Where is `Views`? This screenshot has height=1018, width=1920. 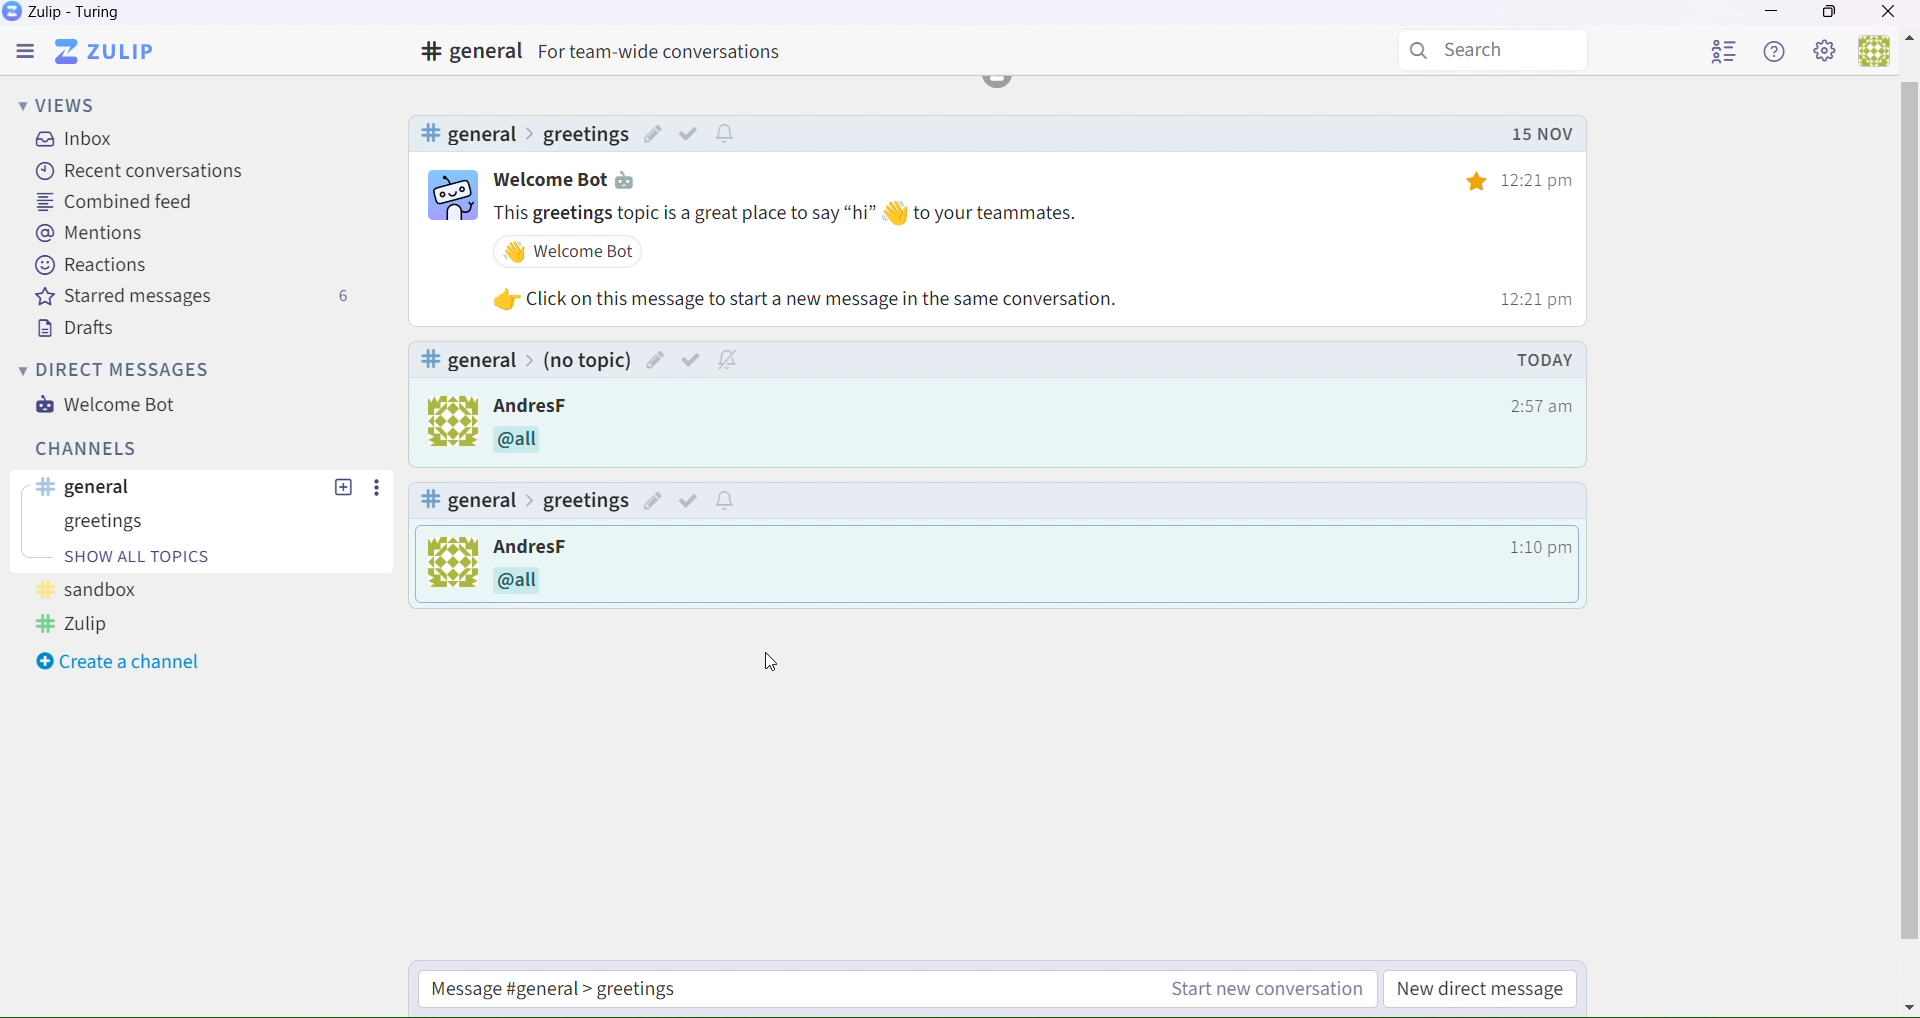 Views is located at coordinates (61, 103).